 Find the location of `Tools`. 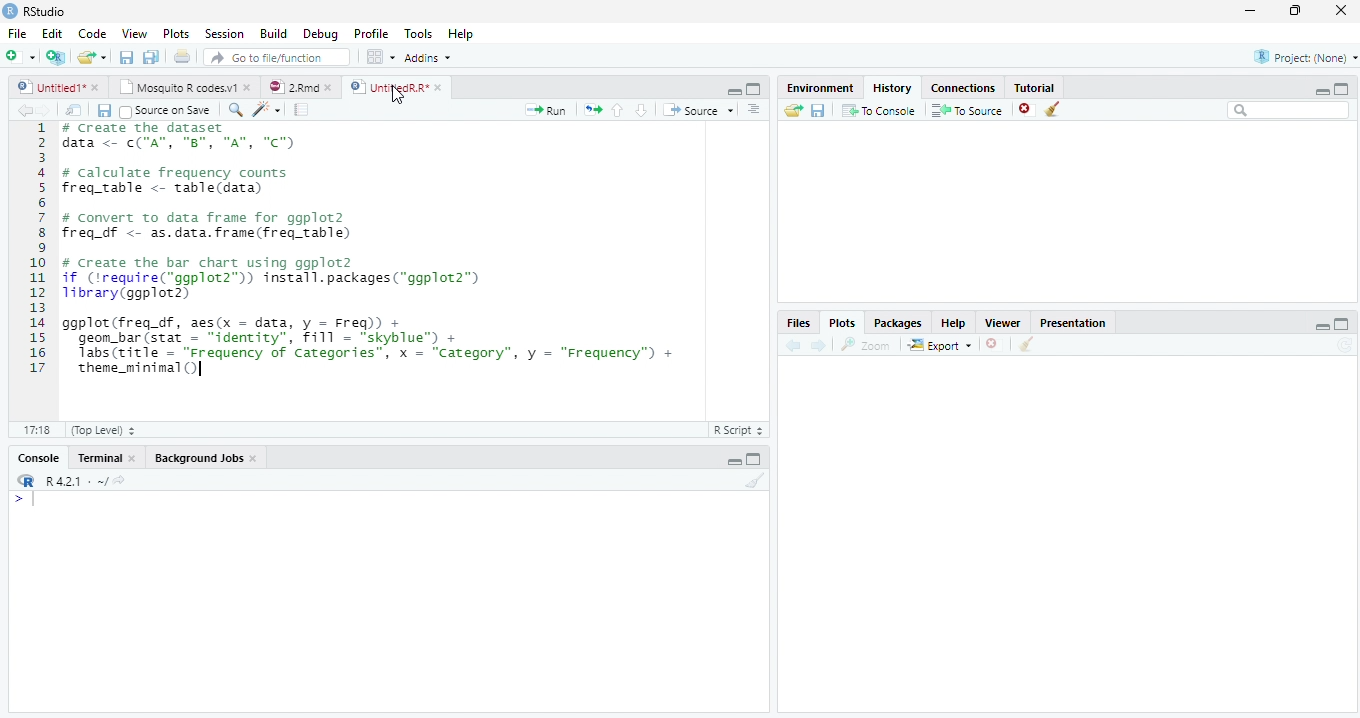

Tools is located at coordinates (421, 34).